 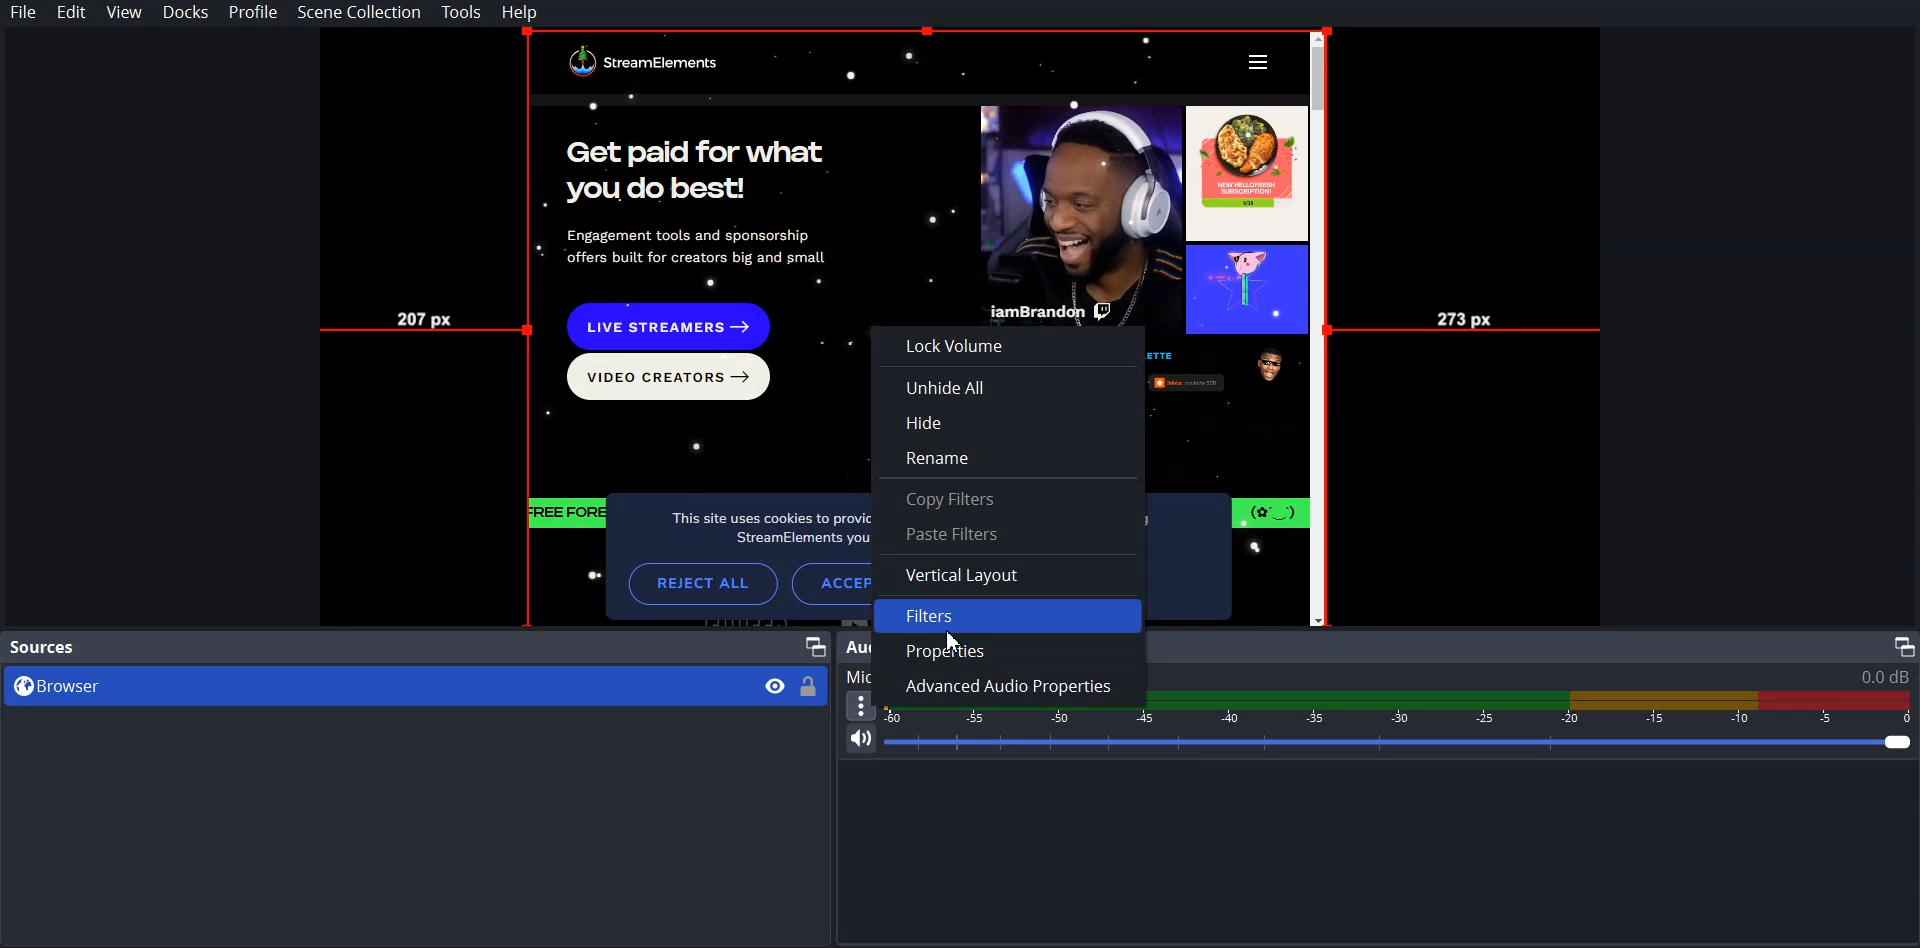 I want to click on Maximize, so click(x=820, y=645).